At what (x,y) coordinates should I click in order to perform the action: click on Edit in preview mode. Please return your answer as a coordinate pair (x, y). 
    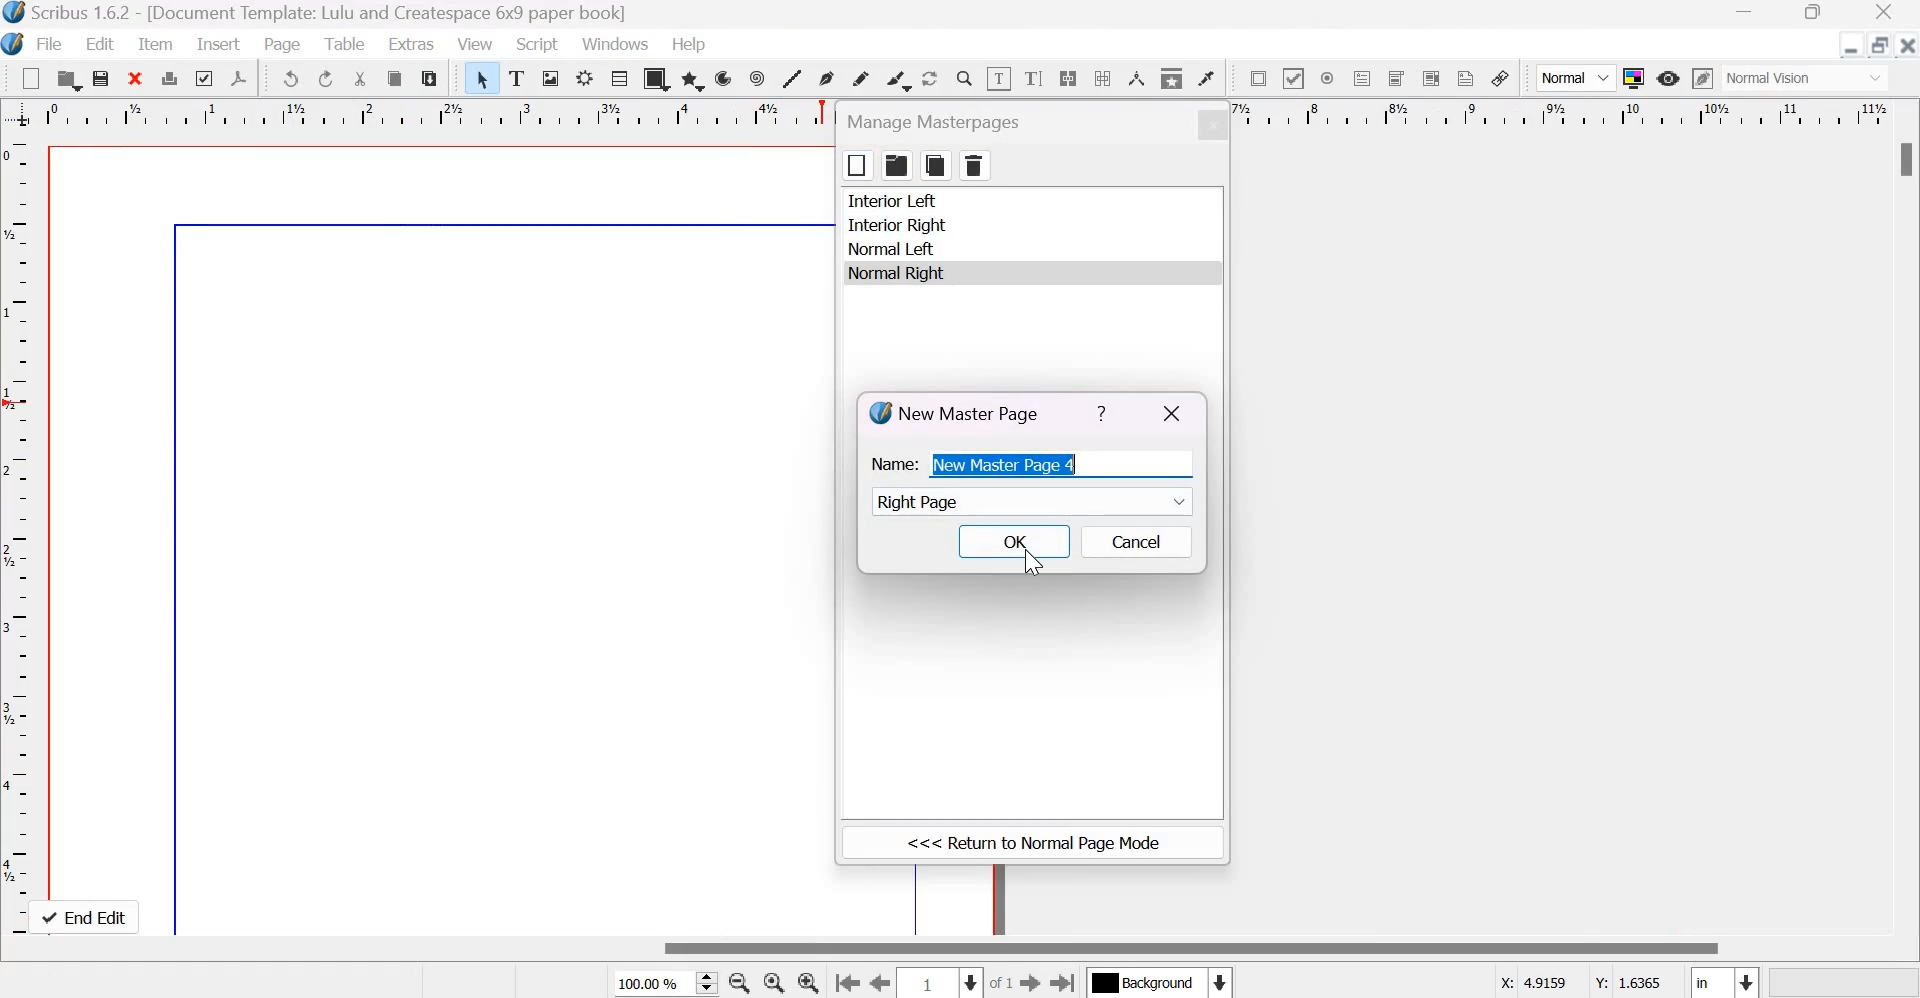
    Looking at the image, I should click on (1702, 78).